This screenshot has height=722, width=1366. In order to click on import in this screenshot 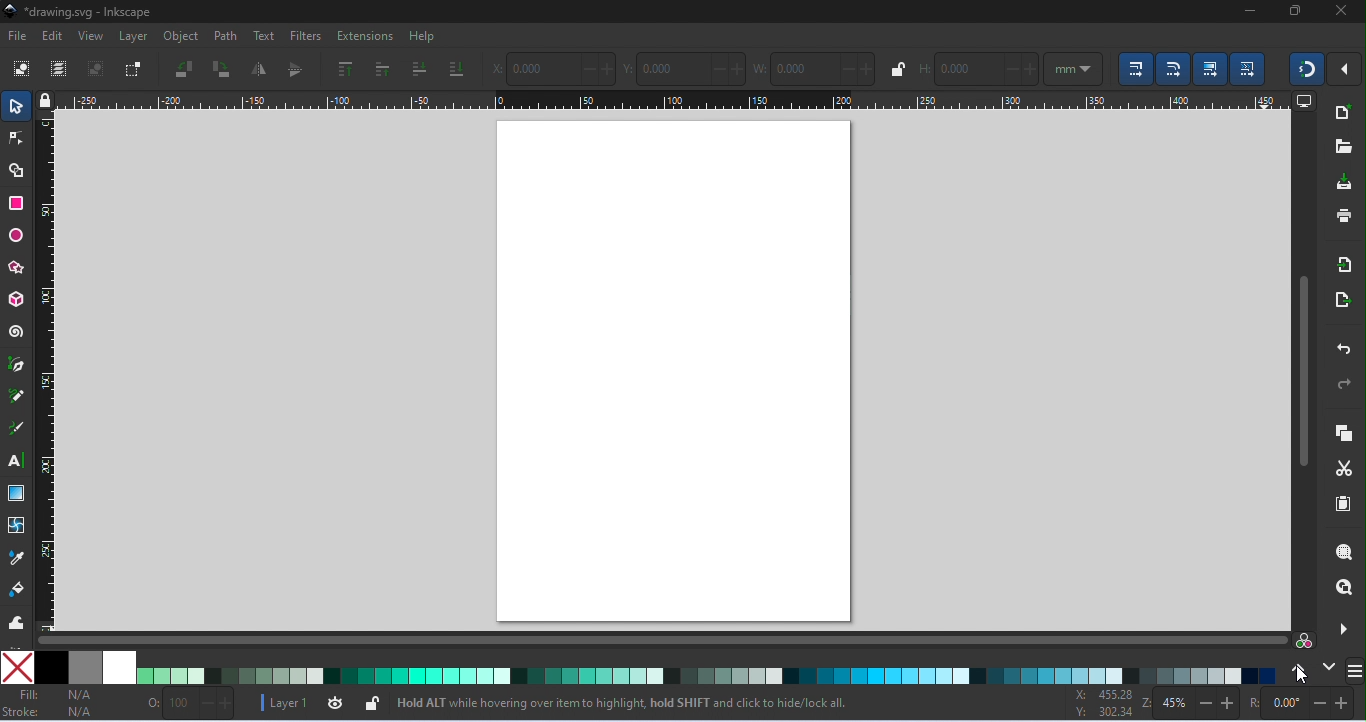, I will do `click(1346, 266)`.